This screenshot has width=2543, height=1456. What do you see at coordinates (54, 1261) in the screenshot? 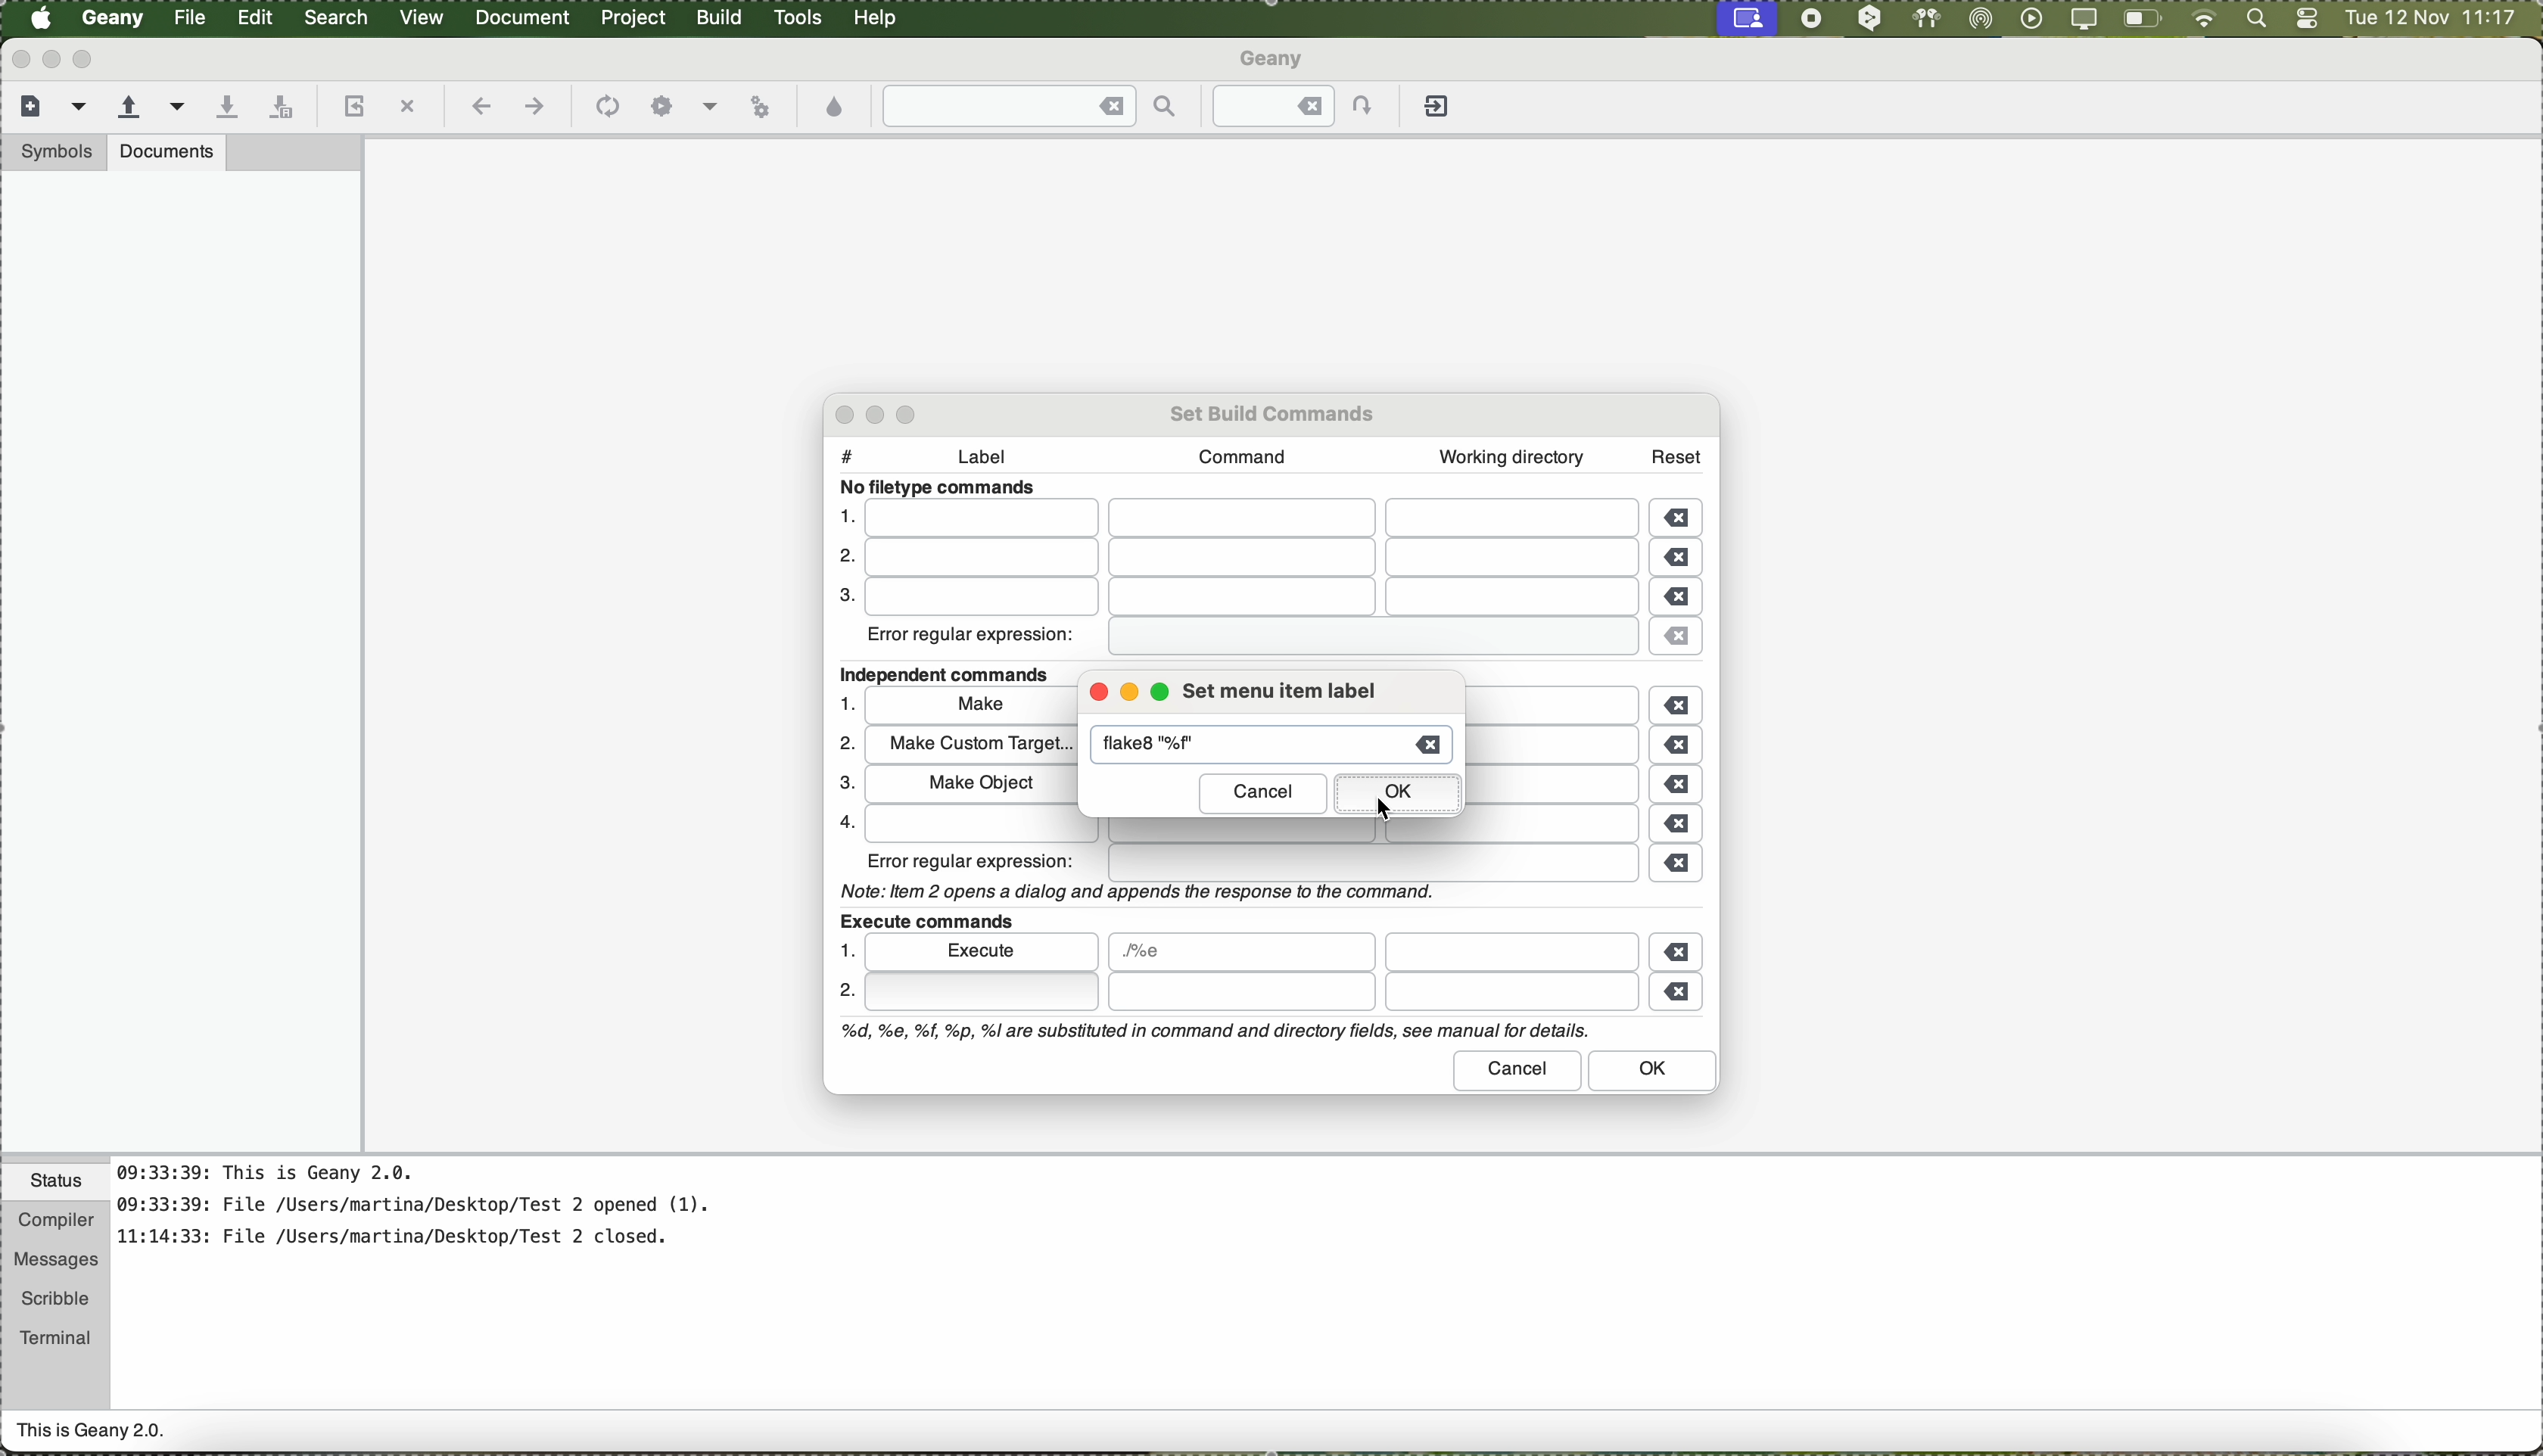
I see `messages` at bounding box center [54, 1261].